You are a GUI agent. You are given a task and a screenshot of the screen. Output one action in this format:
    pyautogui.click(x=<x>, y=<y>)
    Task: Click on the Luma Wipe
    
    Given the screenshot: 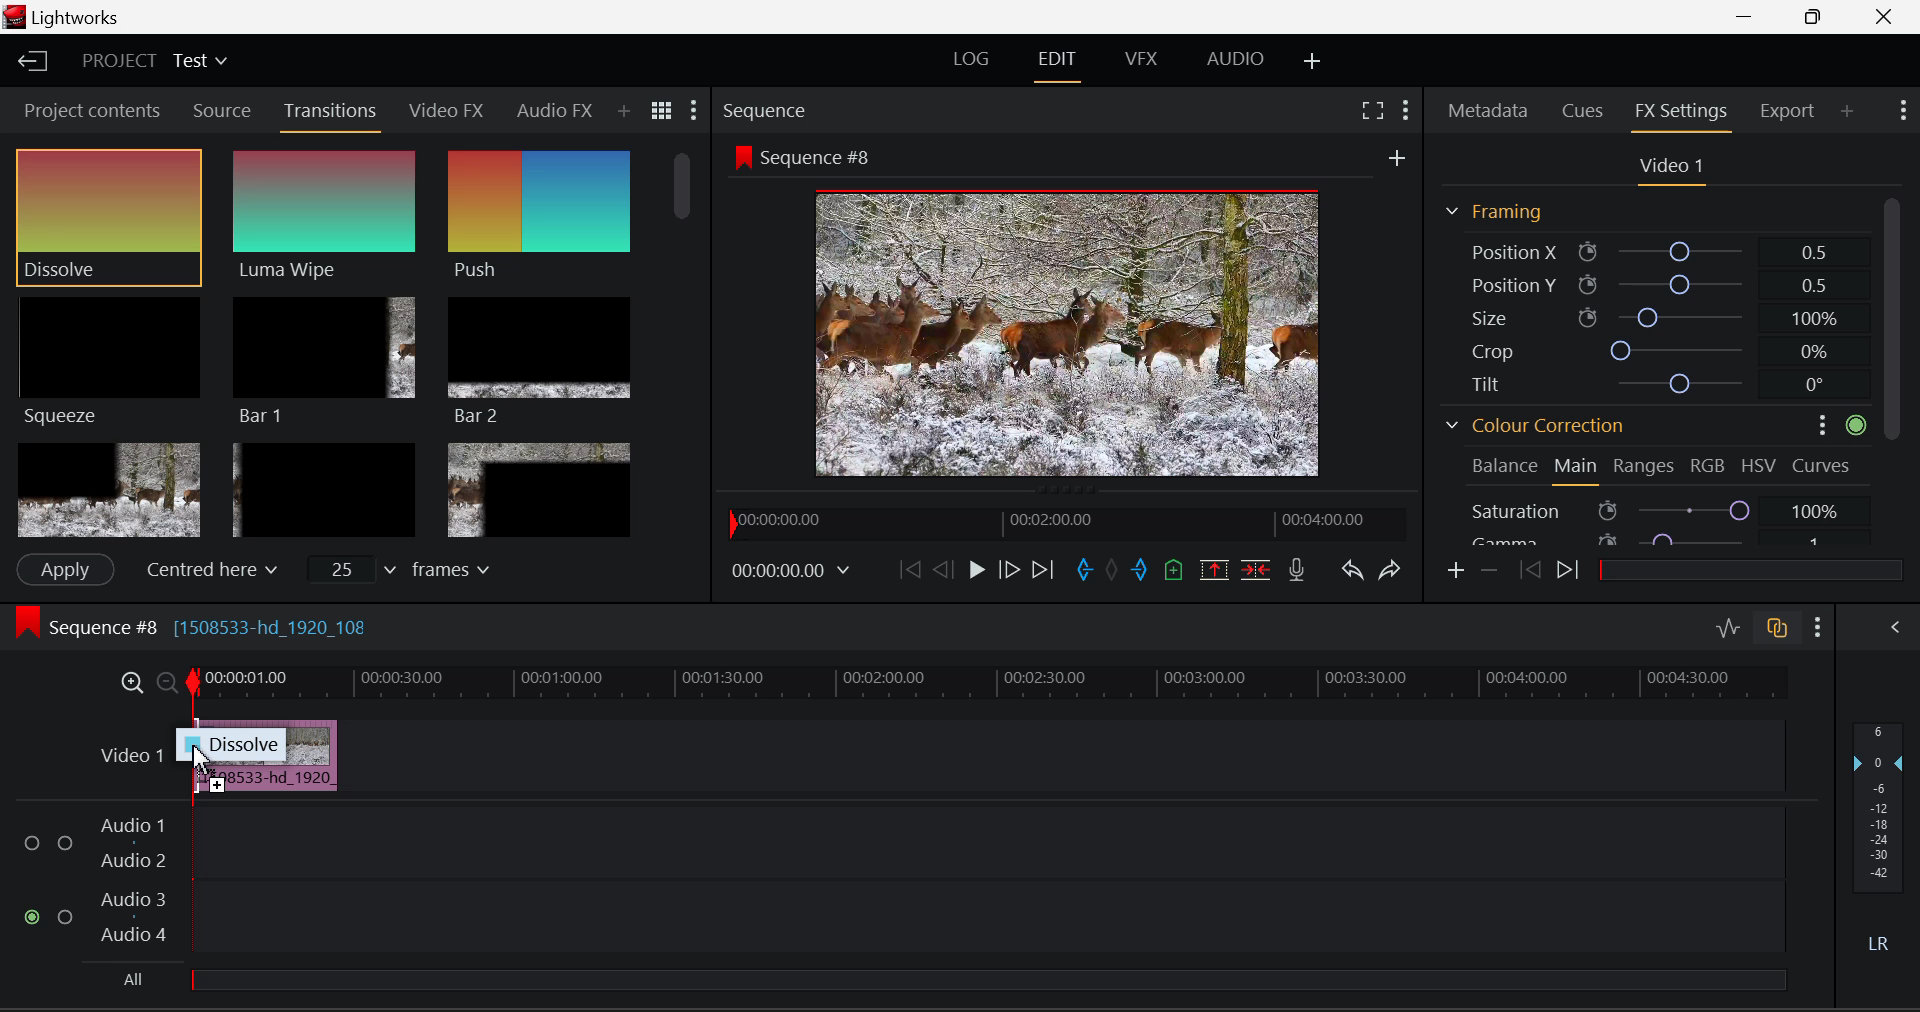 What is the action you would take?
    pyautogui.click(x=324, y=215)
    